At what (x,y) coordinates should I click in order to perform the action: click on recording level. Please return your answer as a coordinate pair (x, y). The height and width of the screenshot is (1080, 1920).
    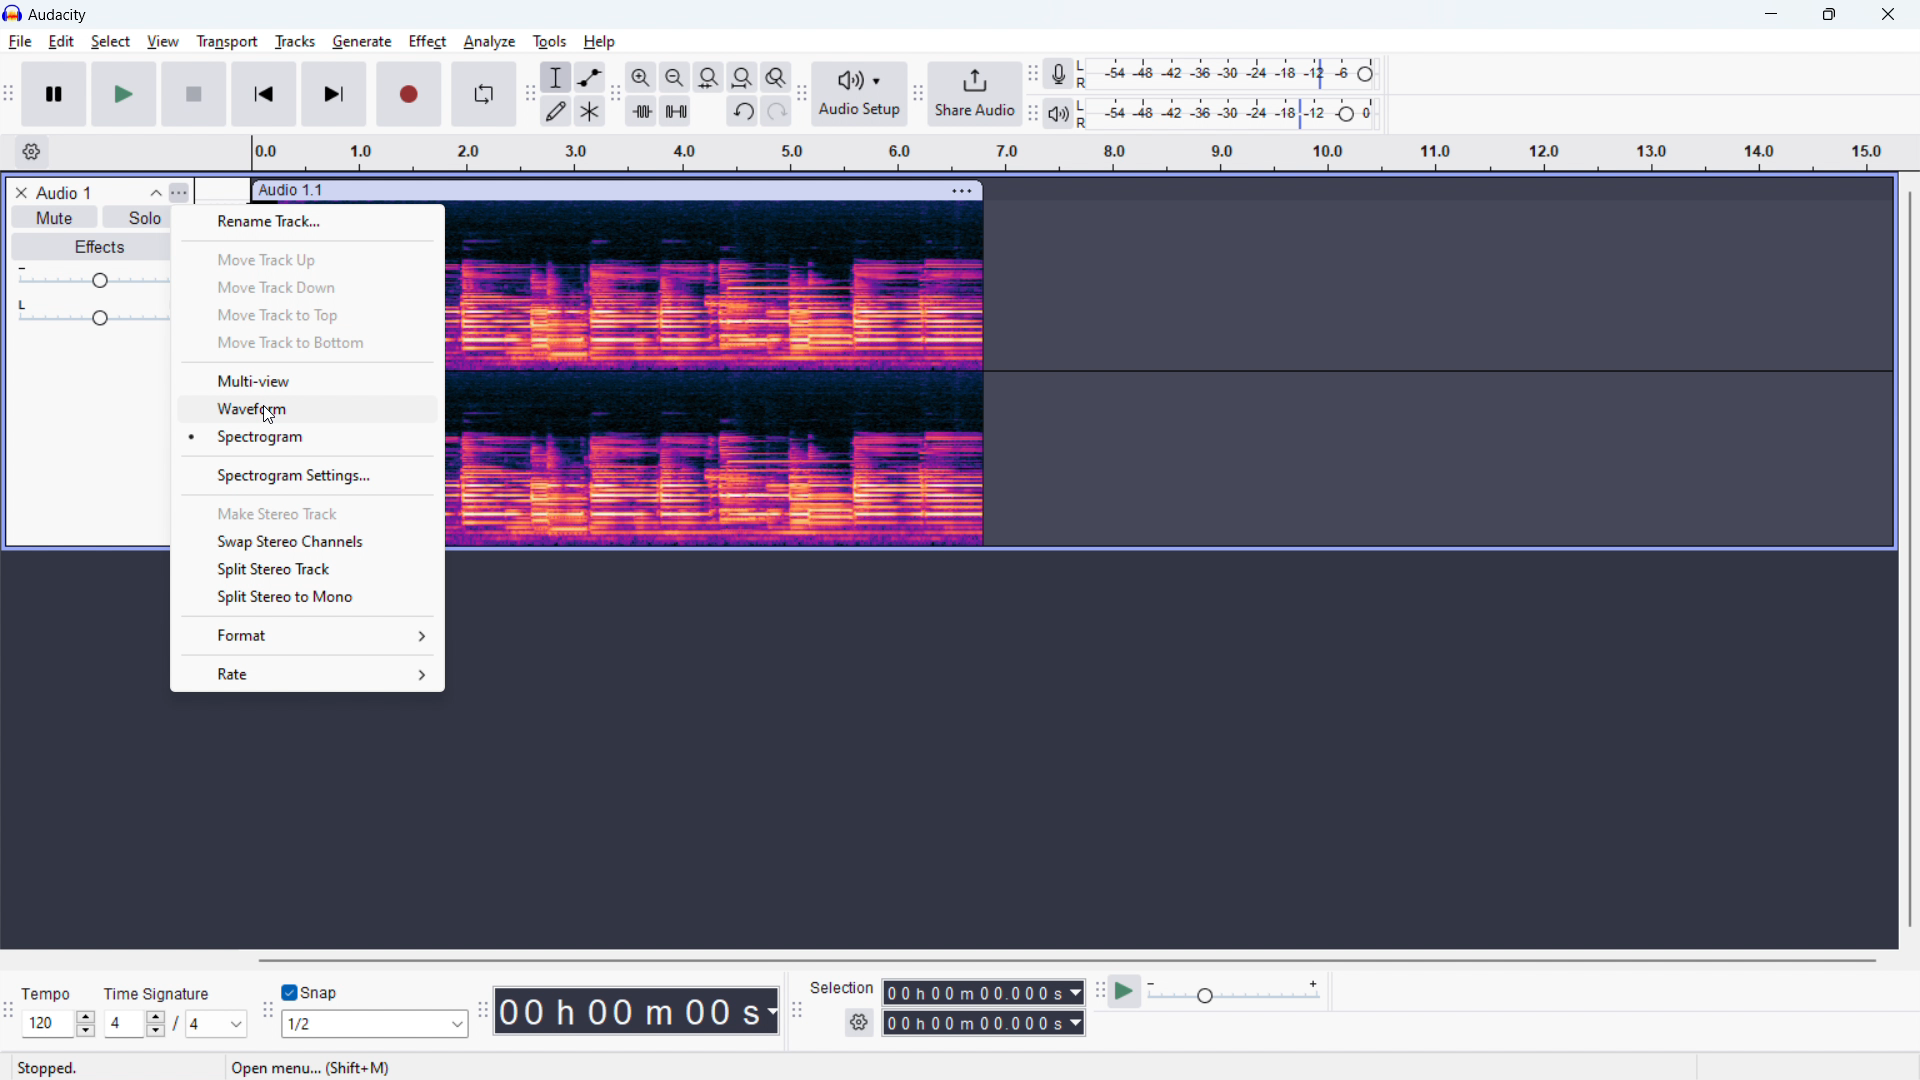
    Looking at the image, I should click on (1233, 74).